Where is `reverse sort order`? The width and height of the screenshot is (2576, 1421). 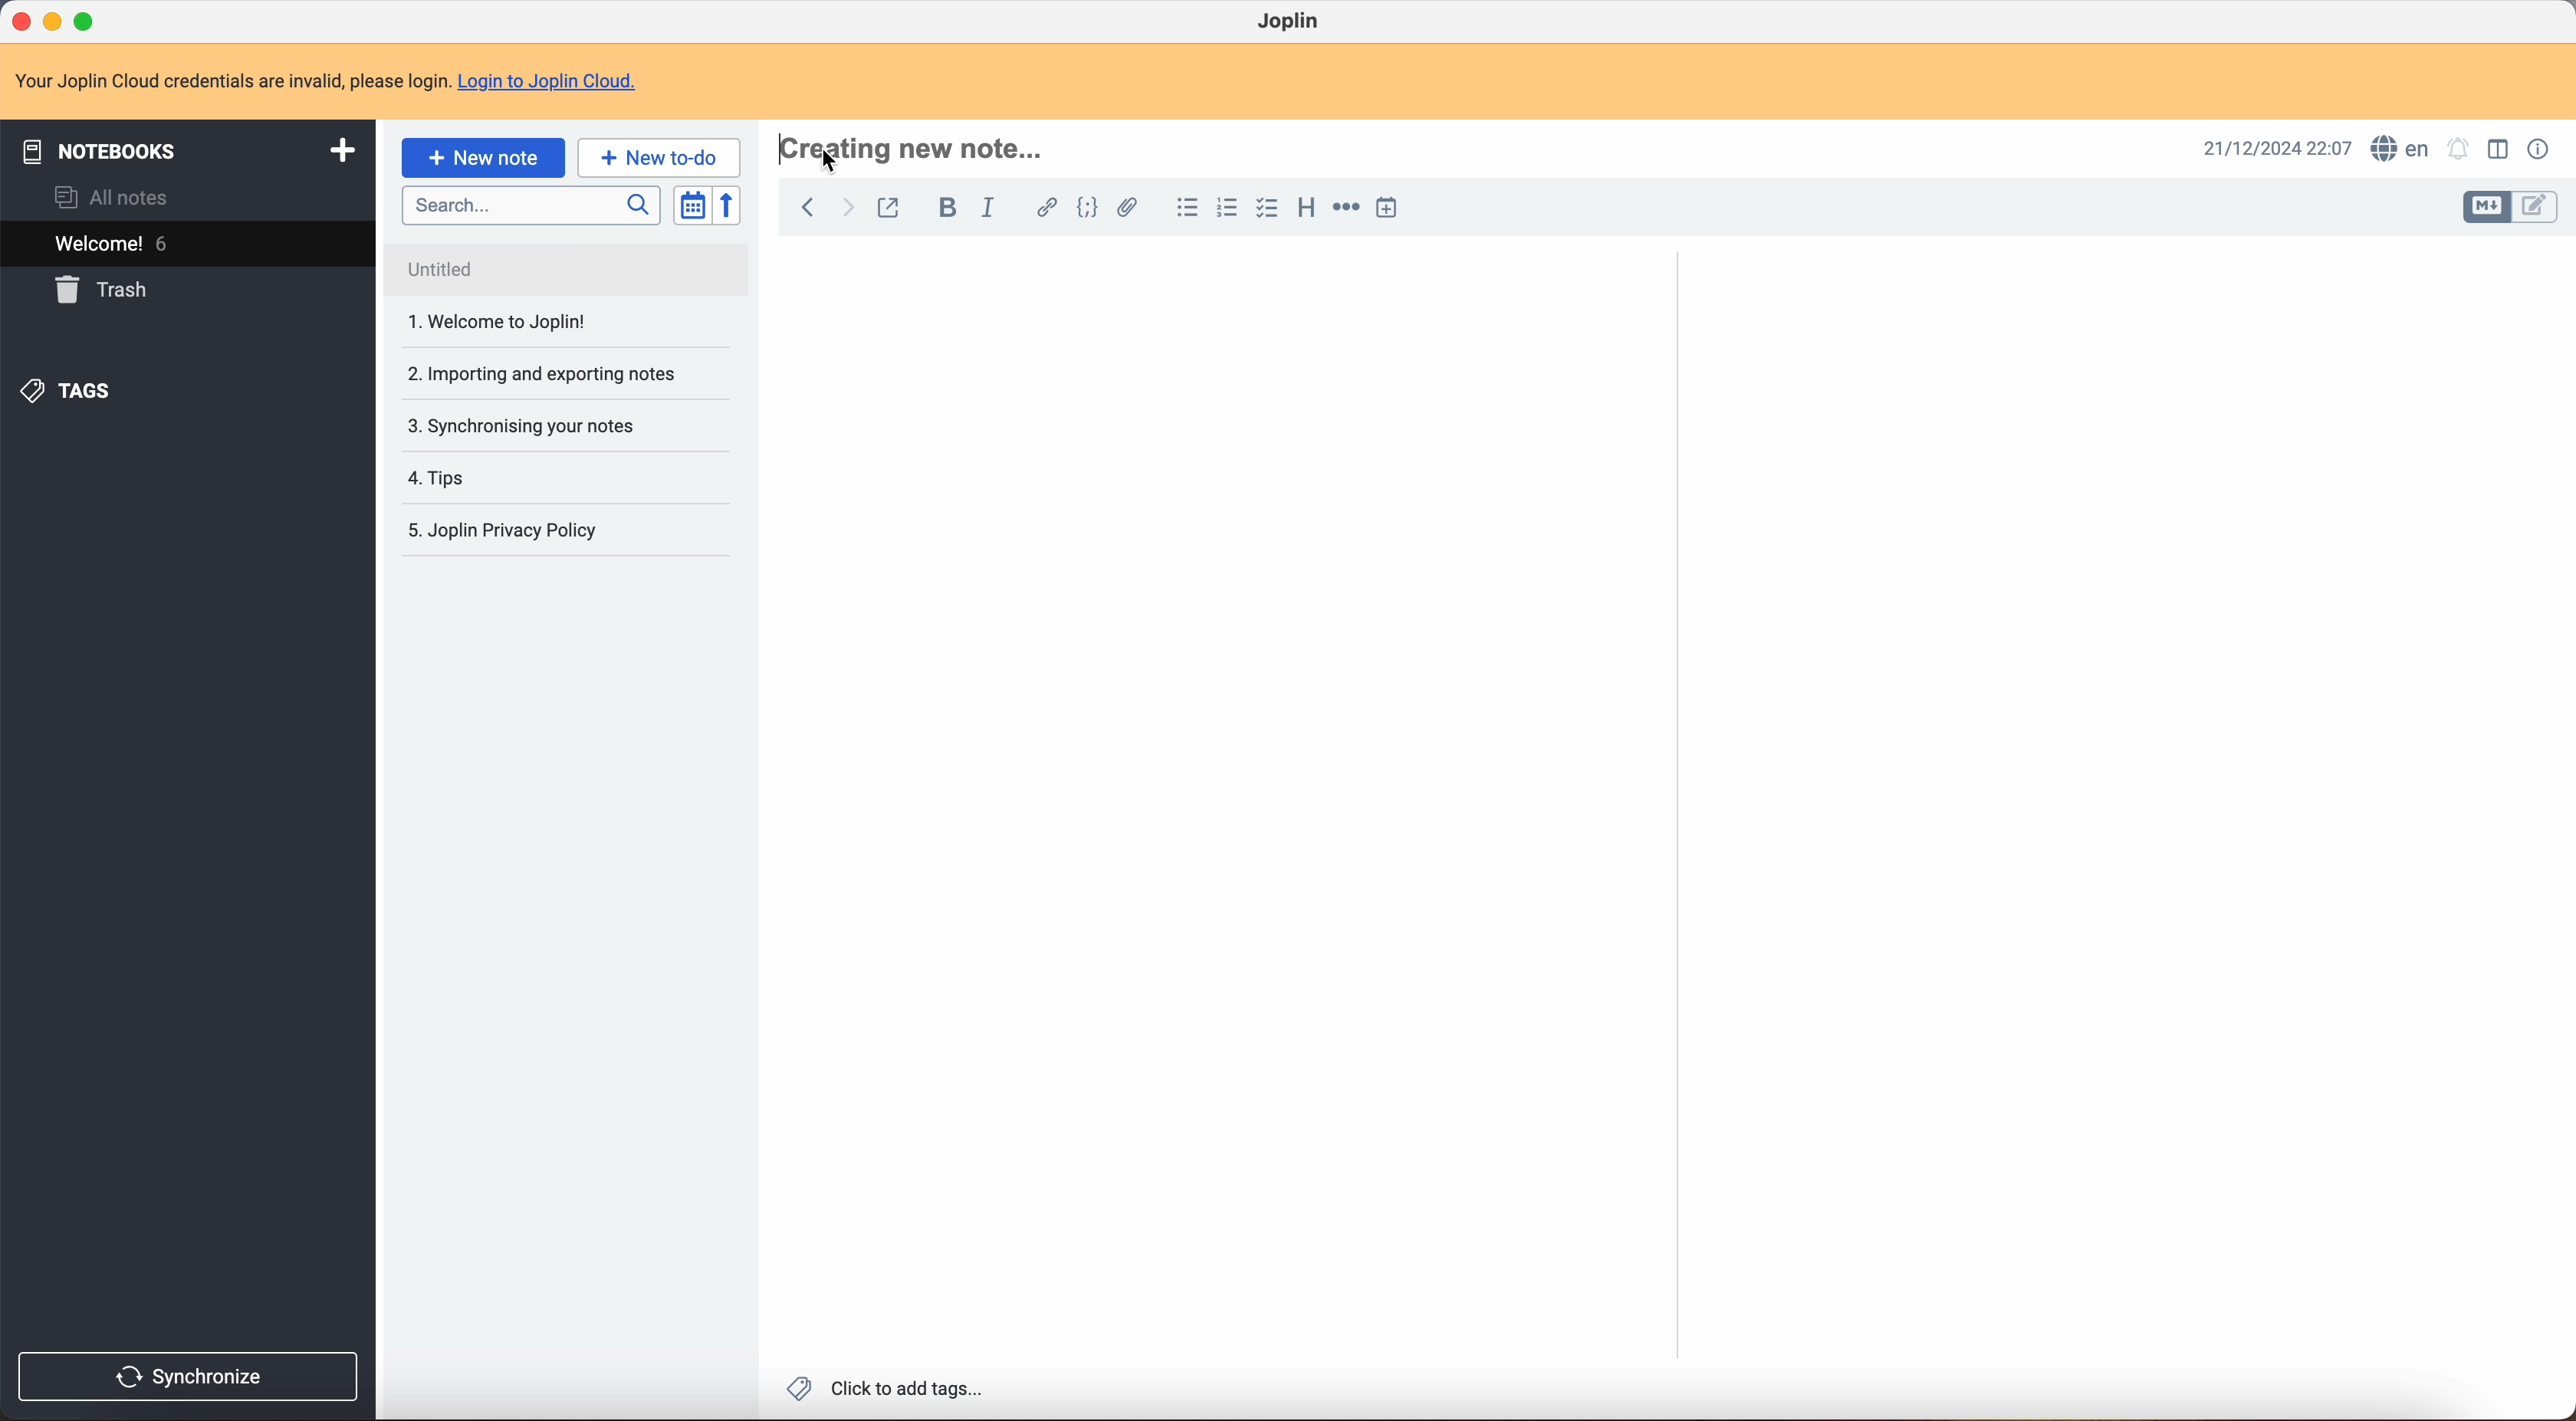
reverse sort order is located at coordinates (728, 207).